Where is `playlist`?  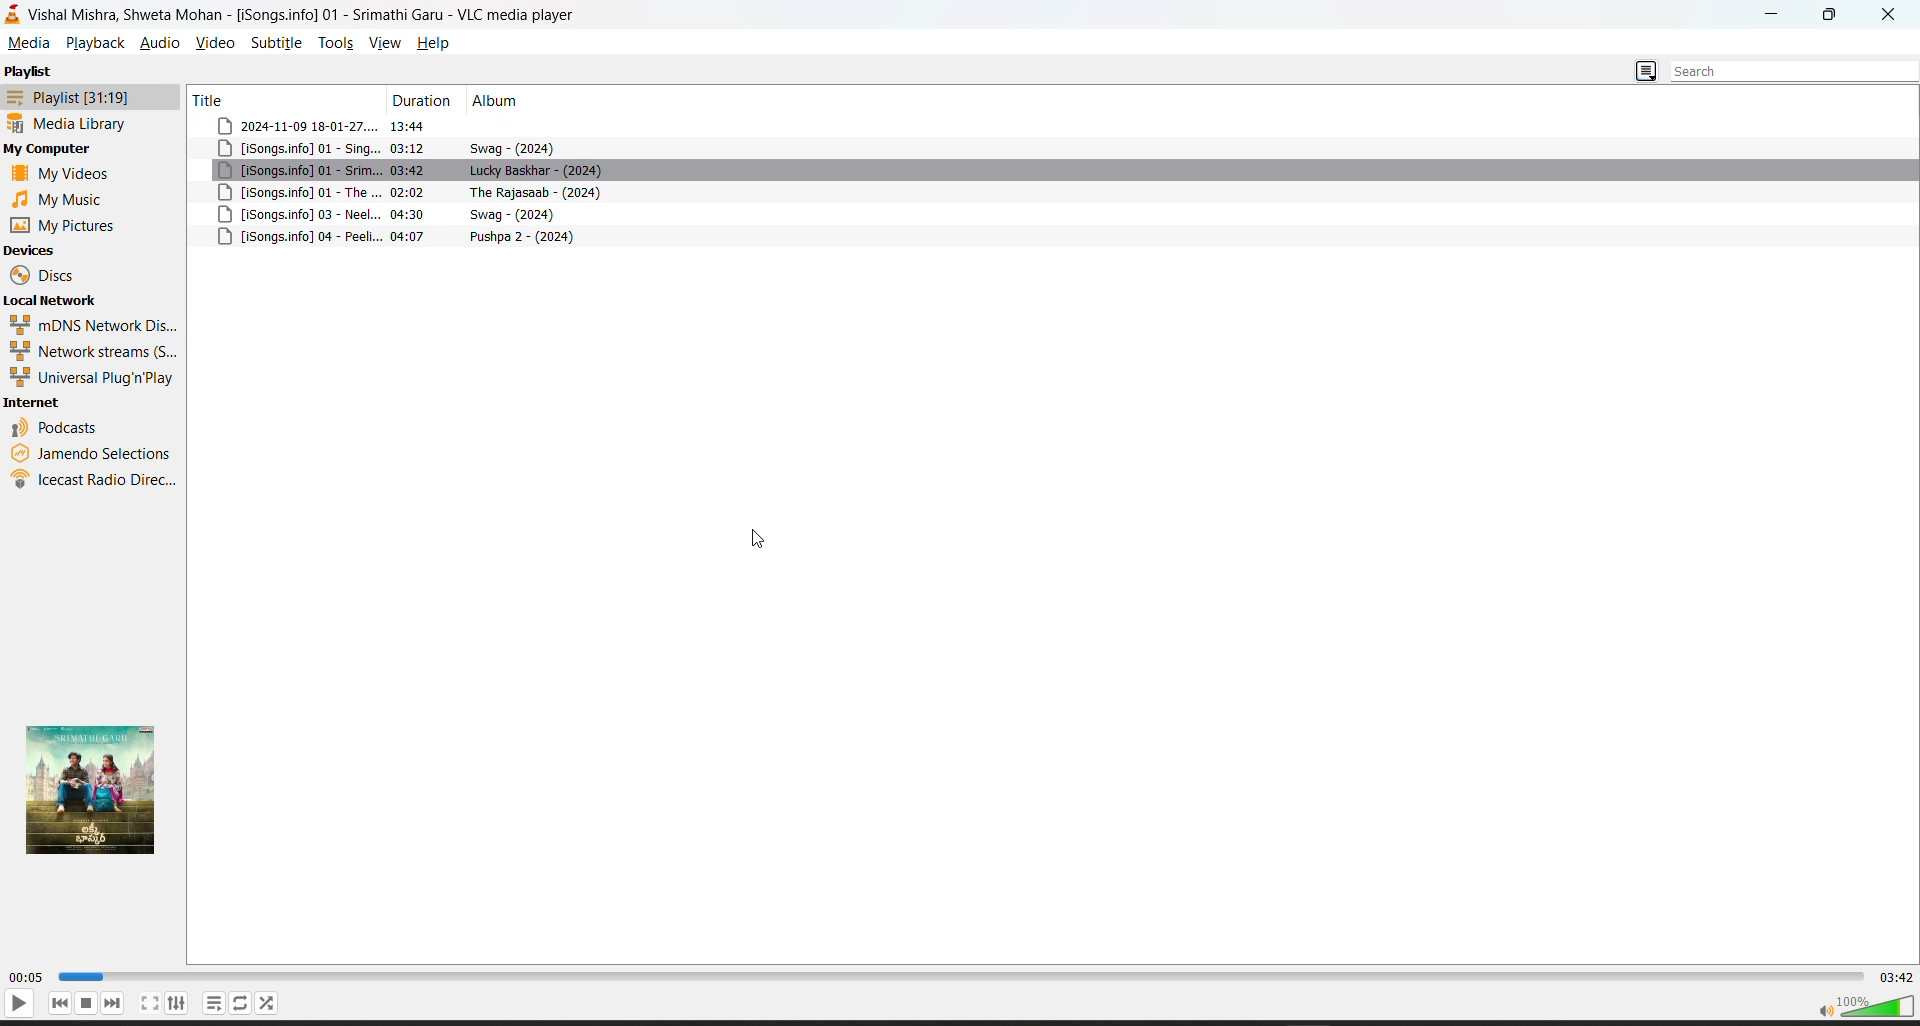
playlist is located at coordinates (241, 1002).